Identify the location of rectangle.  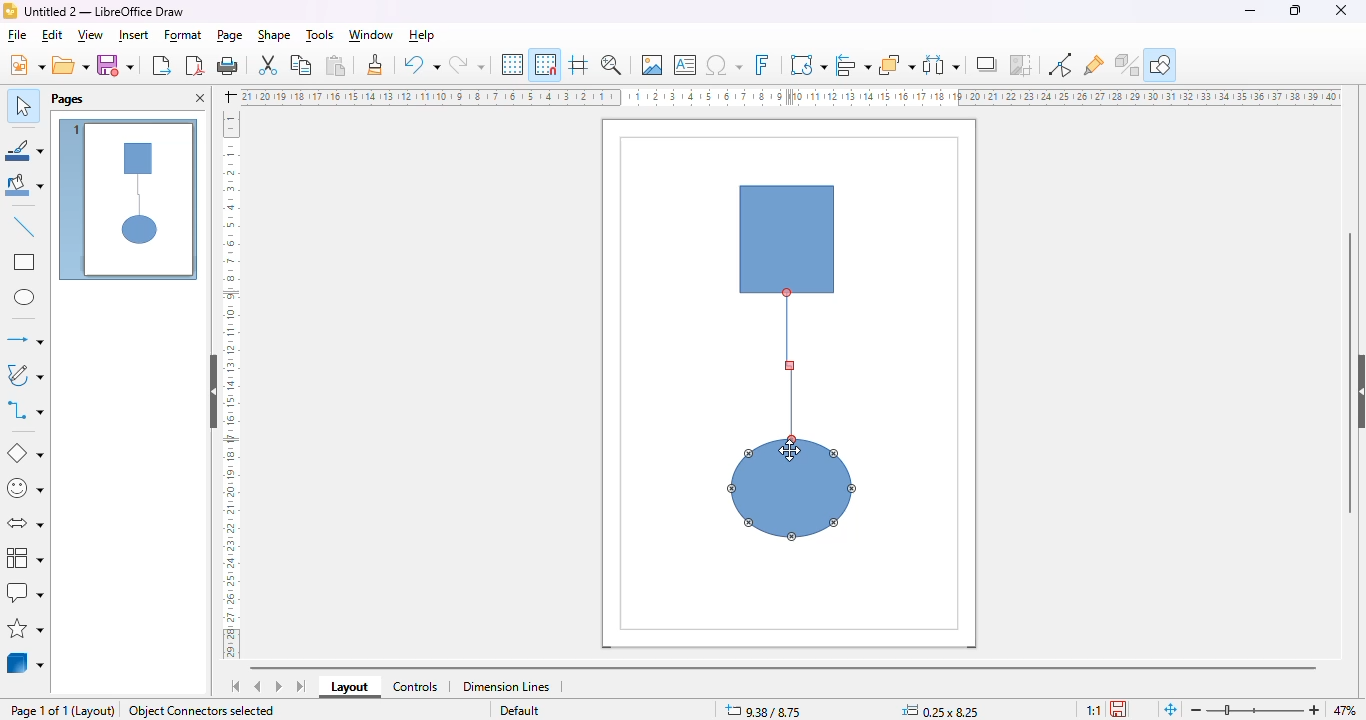
(25, 262).